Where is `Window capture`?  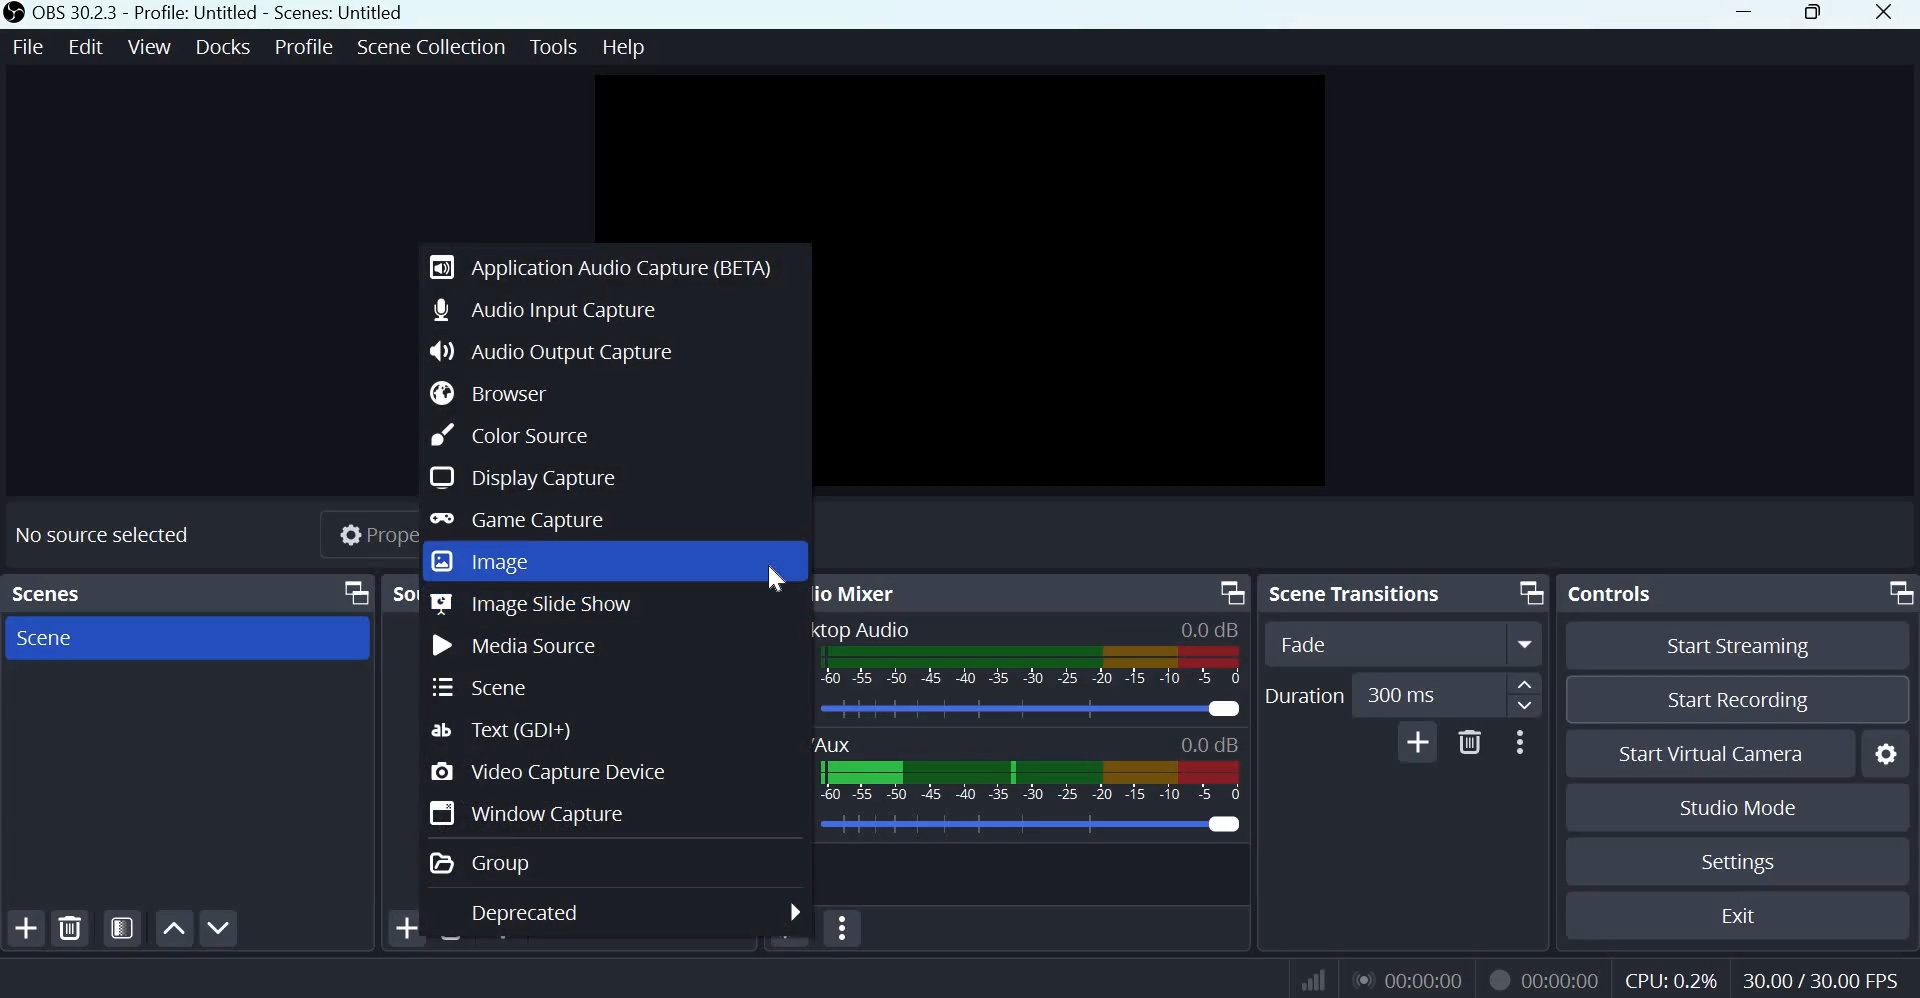
Window capture is located at coordinates (537, 813).